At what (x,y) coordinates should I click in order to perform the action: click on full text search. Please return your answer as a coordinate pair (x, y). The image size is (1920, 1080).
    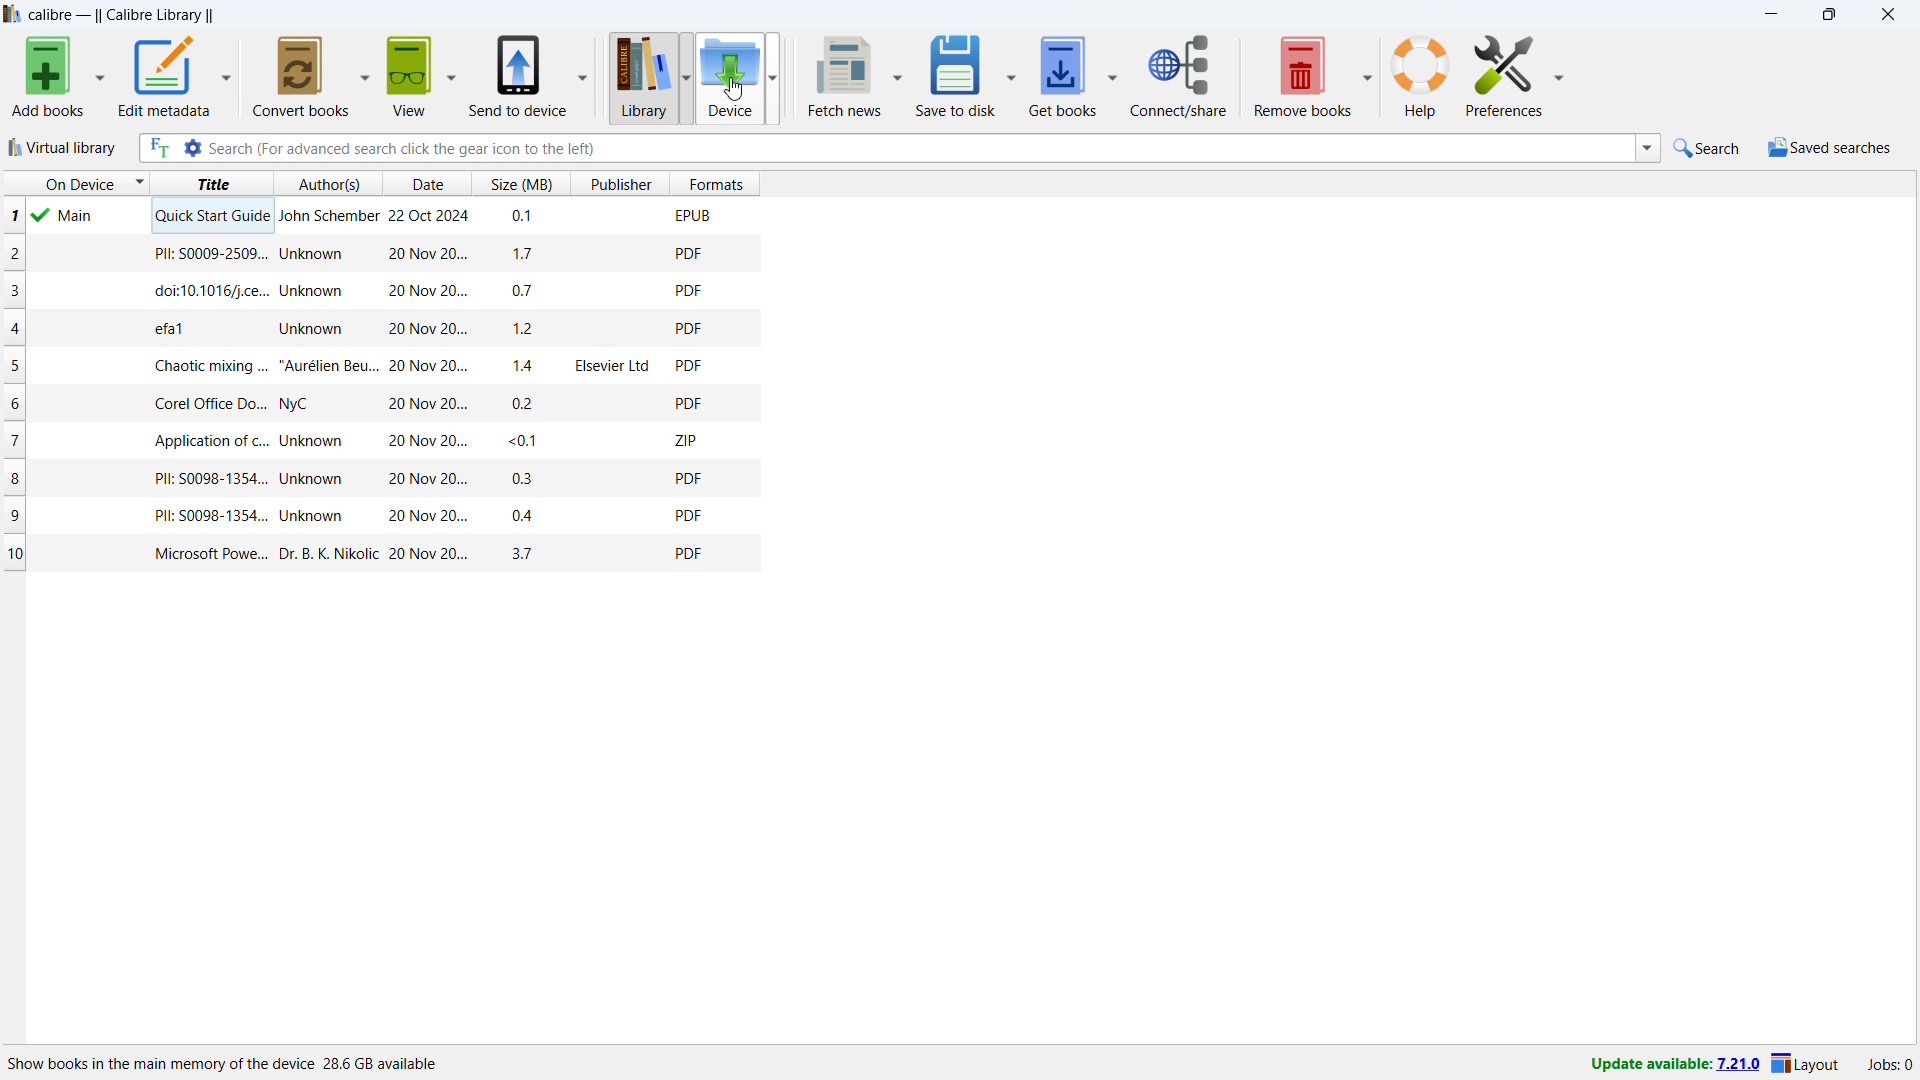
    Looking at the image, I should click on (157, 149).